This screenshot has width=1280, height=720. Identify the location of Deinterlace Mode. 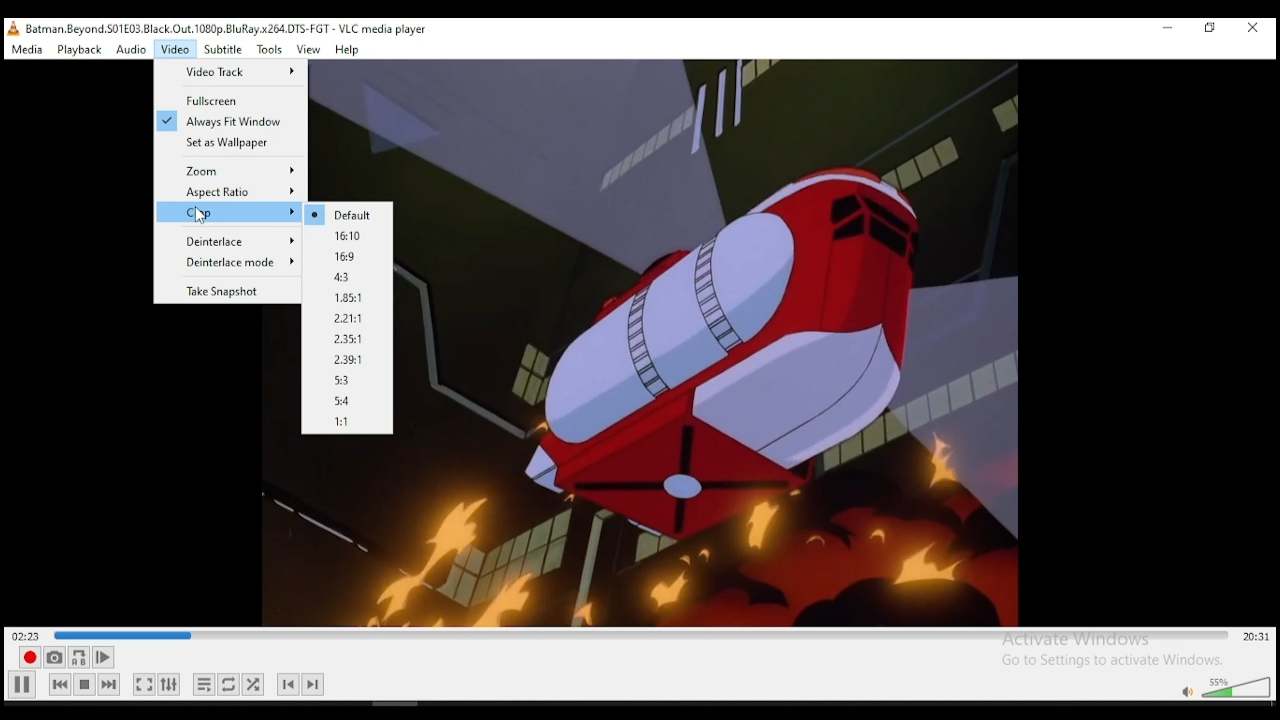
(229, 263).